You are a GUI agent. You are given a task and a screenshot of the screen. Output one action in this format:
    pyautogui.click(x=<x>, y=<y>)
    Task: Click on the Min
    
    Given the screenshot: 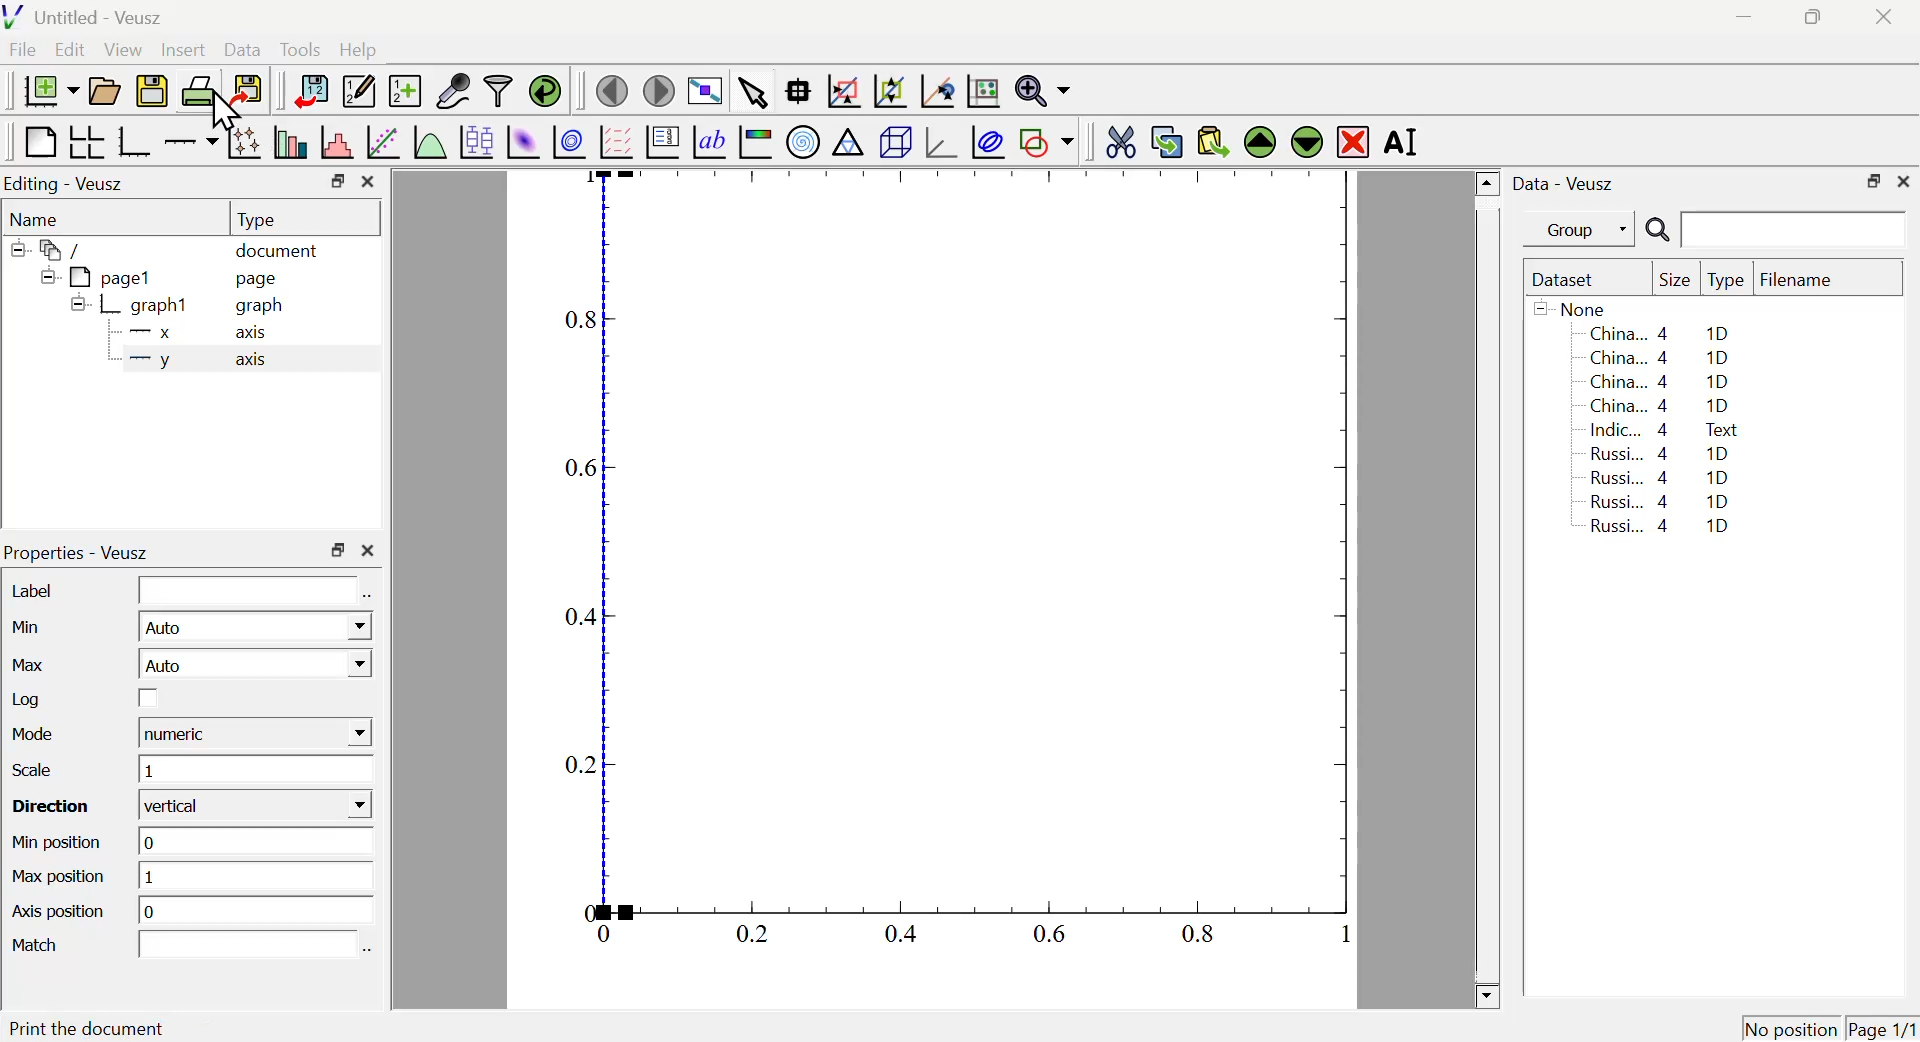 What is the action you would take?
    pyautogui.click(x=33, y=627)
    